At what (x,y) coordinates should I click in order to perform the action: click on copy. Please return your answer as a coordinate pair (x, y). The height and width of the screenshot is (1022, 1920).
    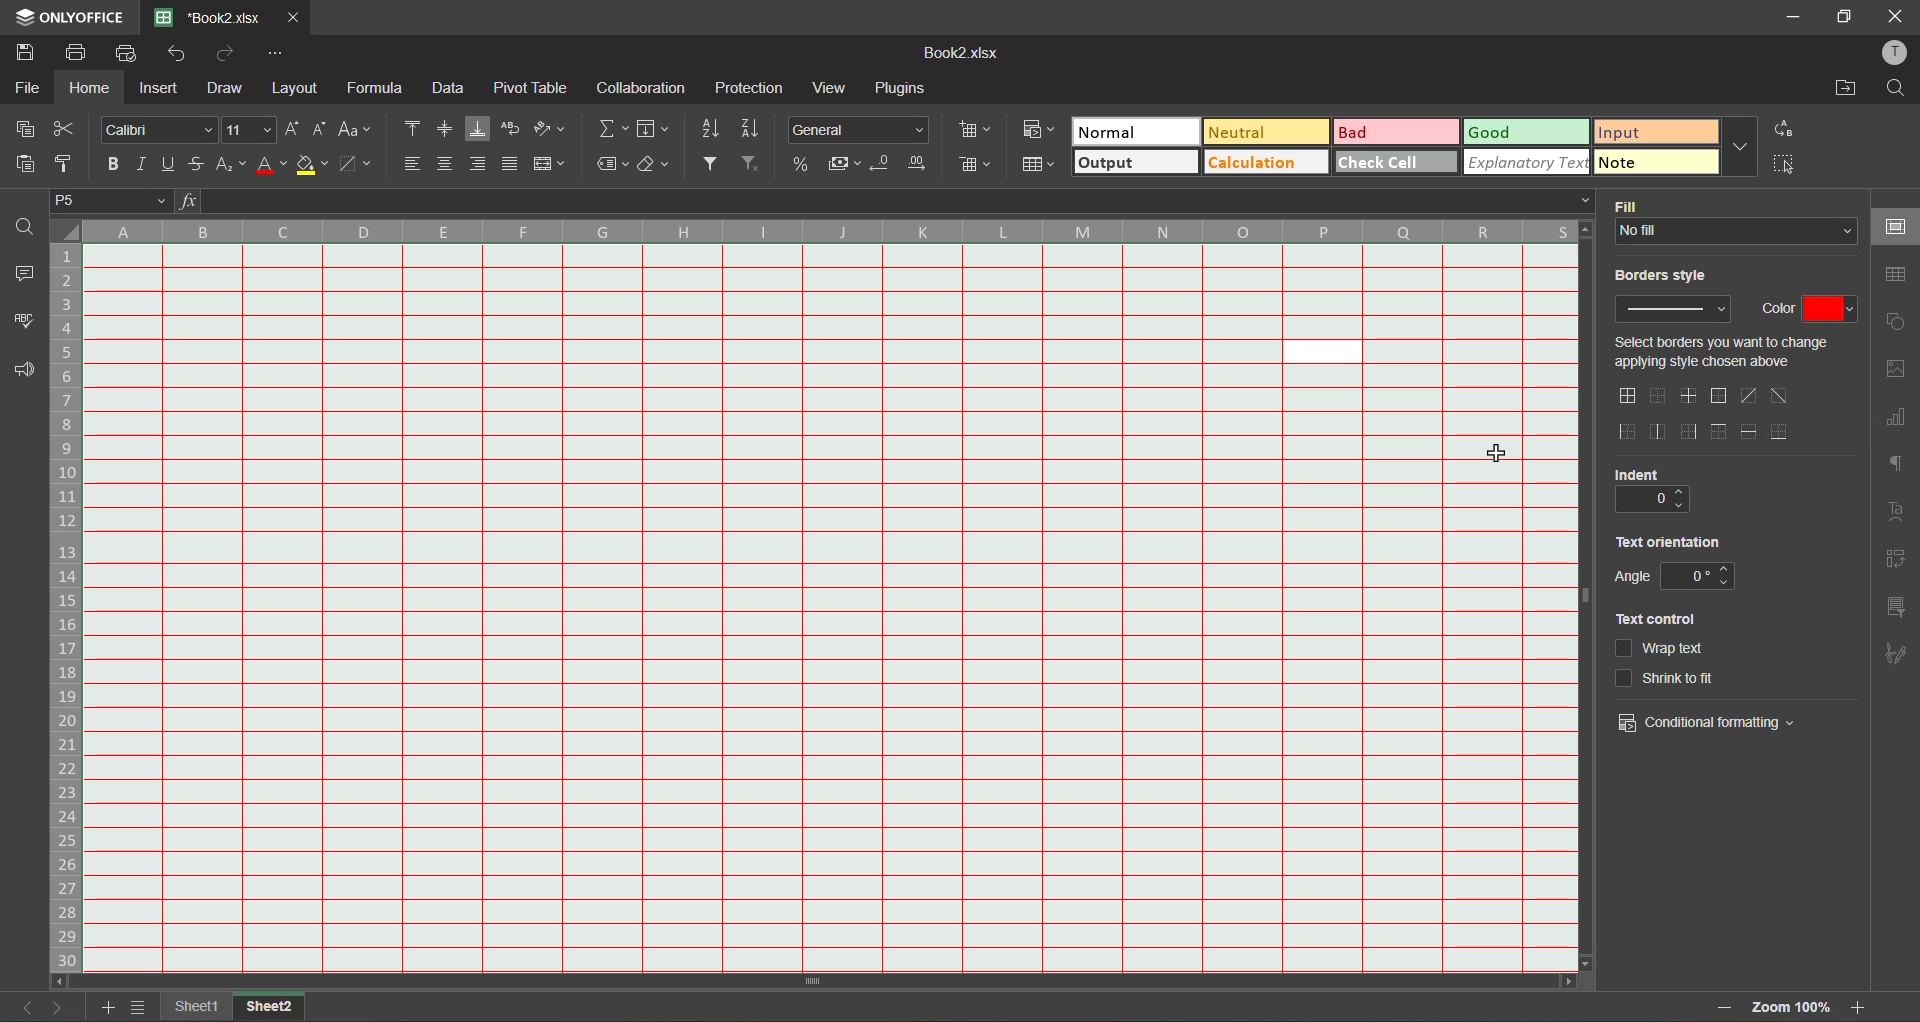
    Looking at the image, I should click on (24, 132).